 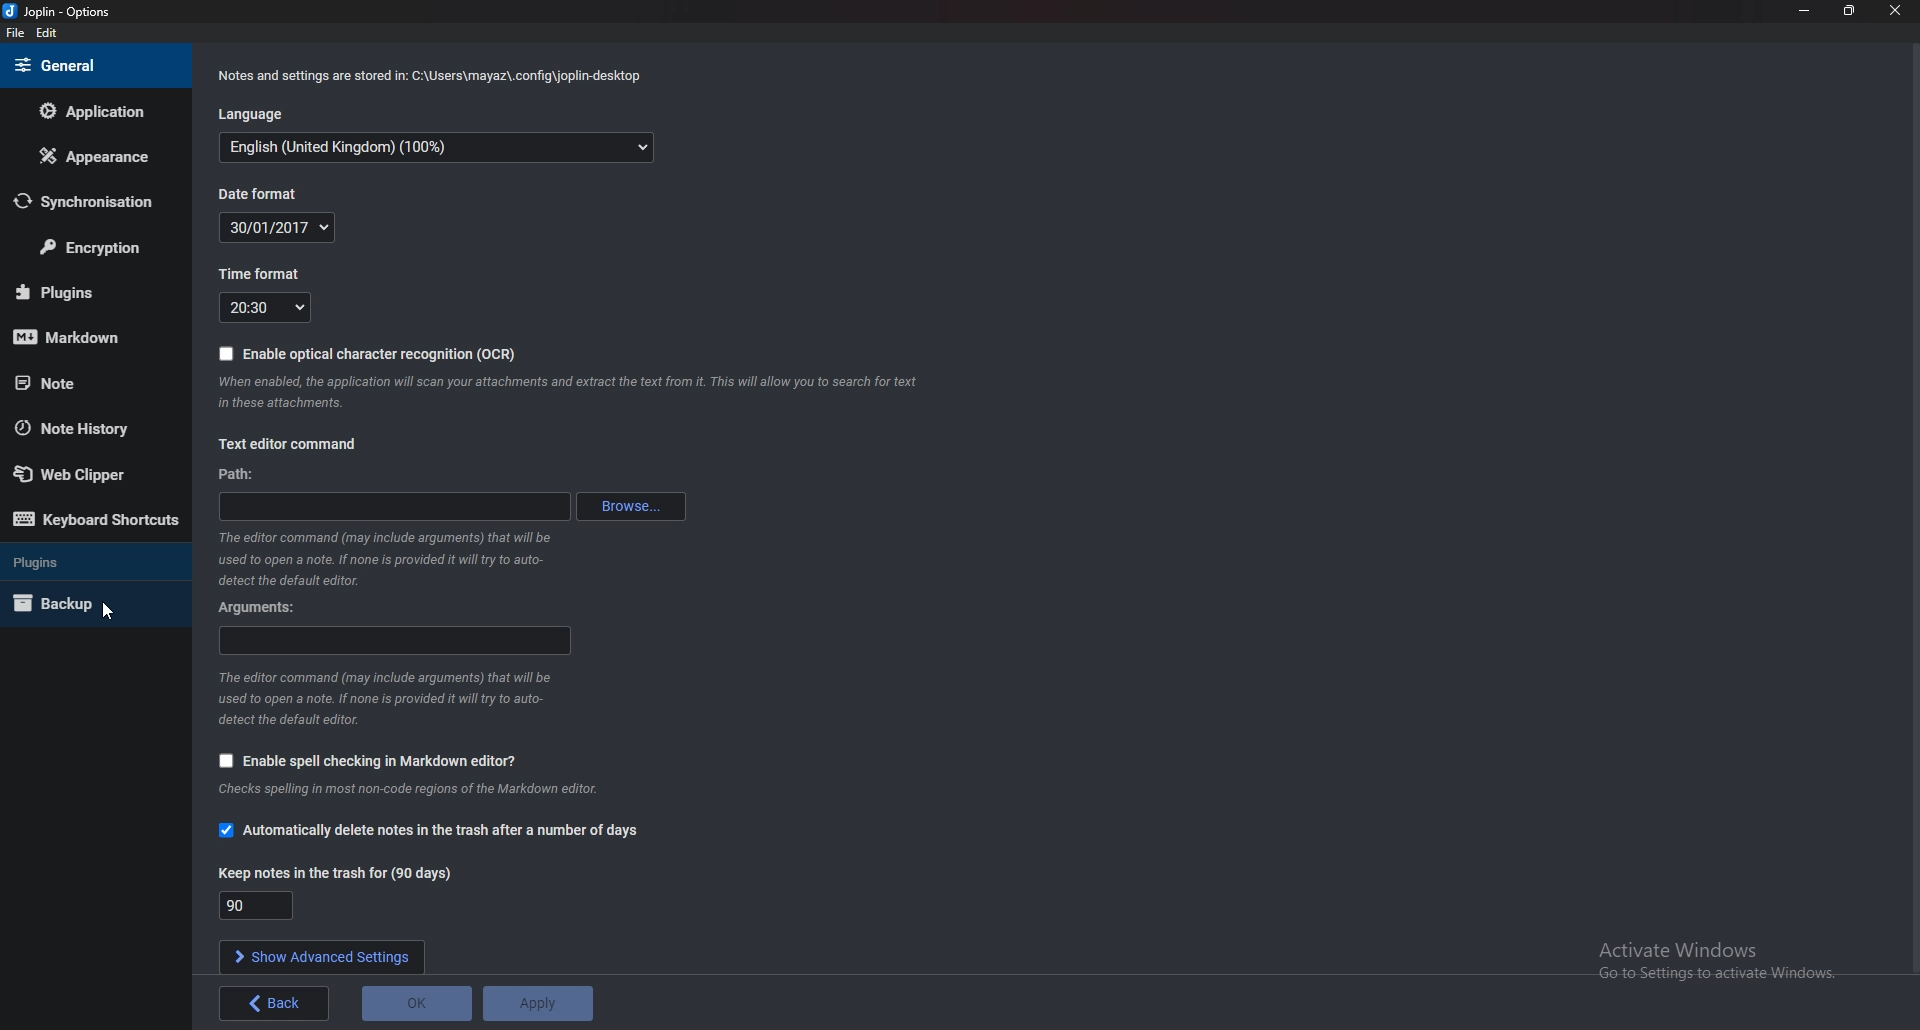 I want to click on arguments, so click(x=258, y=608).